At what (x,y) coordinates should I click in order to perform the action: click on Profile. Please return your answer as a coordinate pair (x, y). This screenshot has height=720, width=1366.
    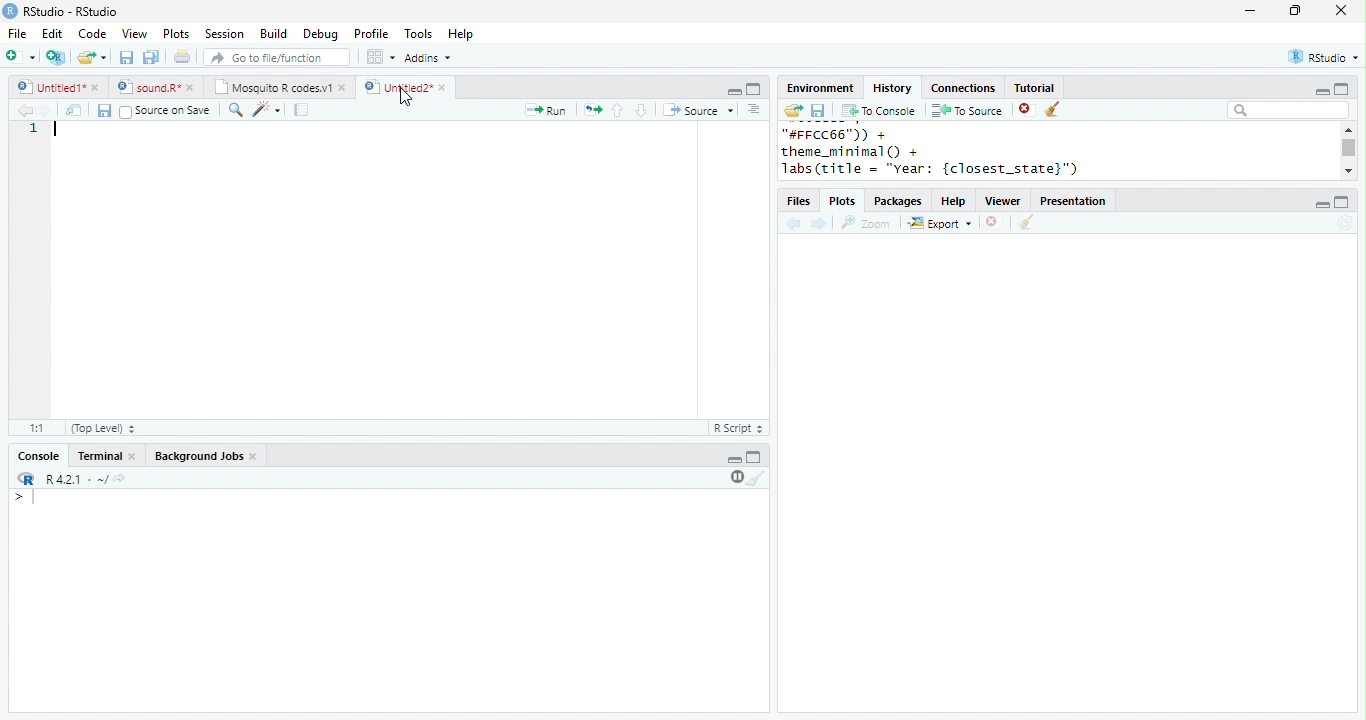
    Looking at the image, I should click on (372, 34).